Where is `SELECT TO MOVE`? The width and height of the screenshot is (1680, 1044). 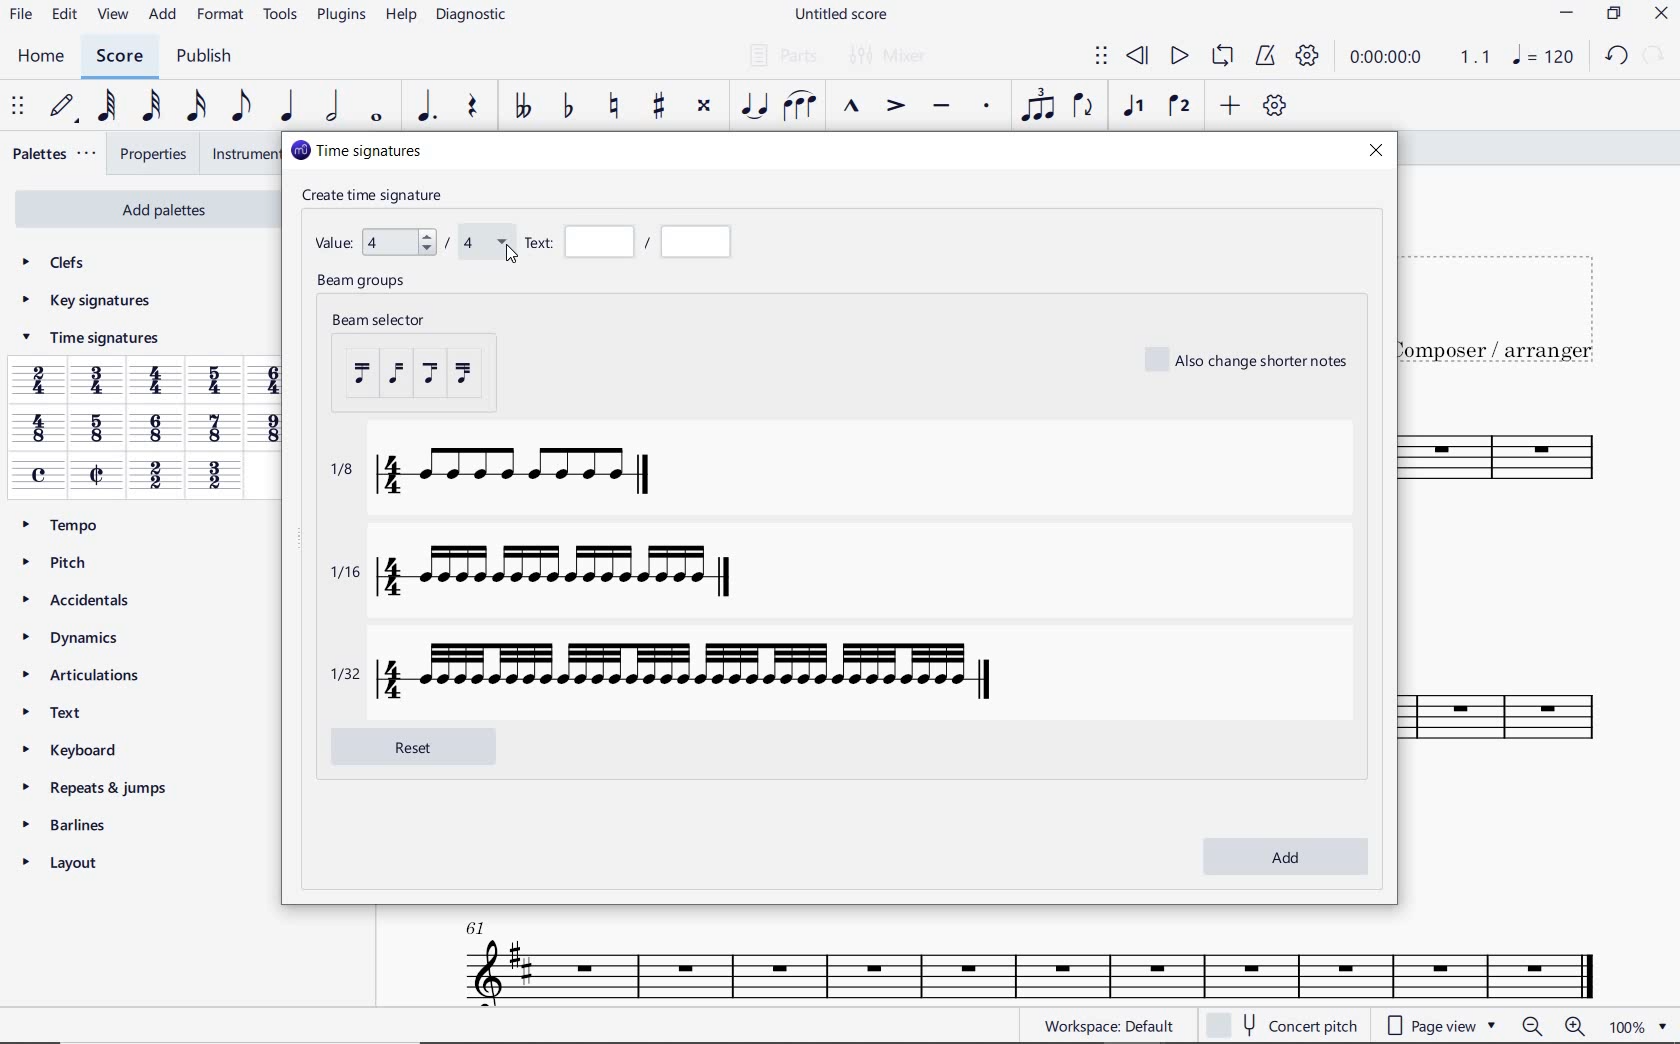 SELECT TO MOVE is located at coordinates (1102, 56).